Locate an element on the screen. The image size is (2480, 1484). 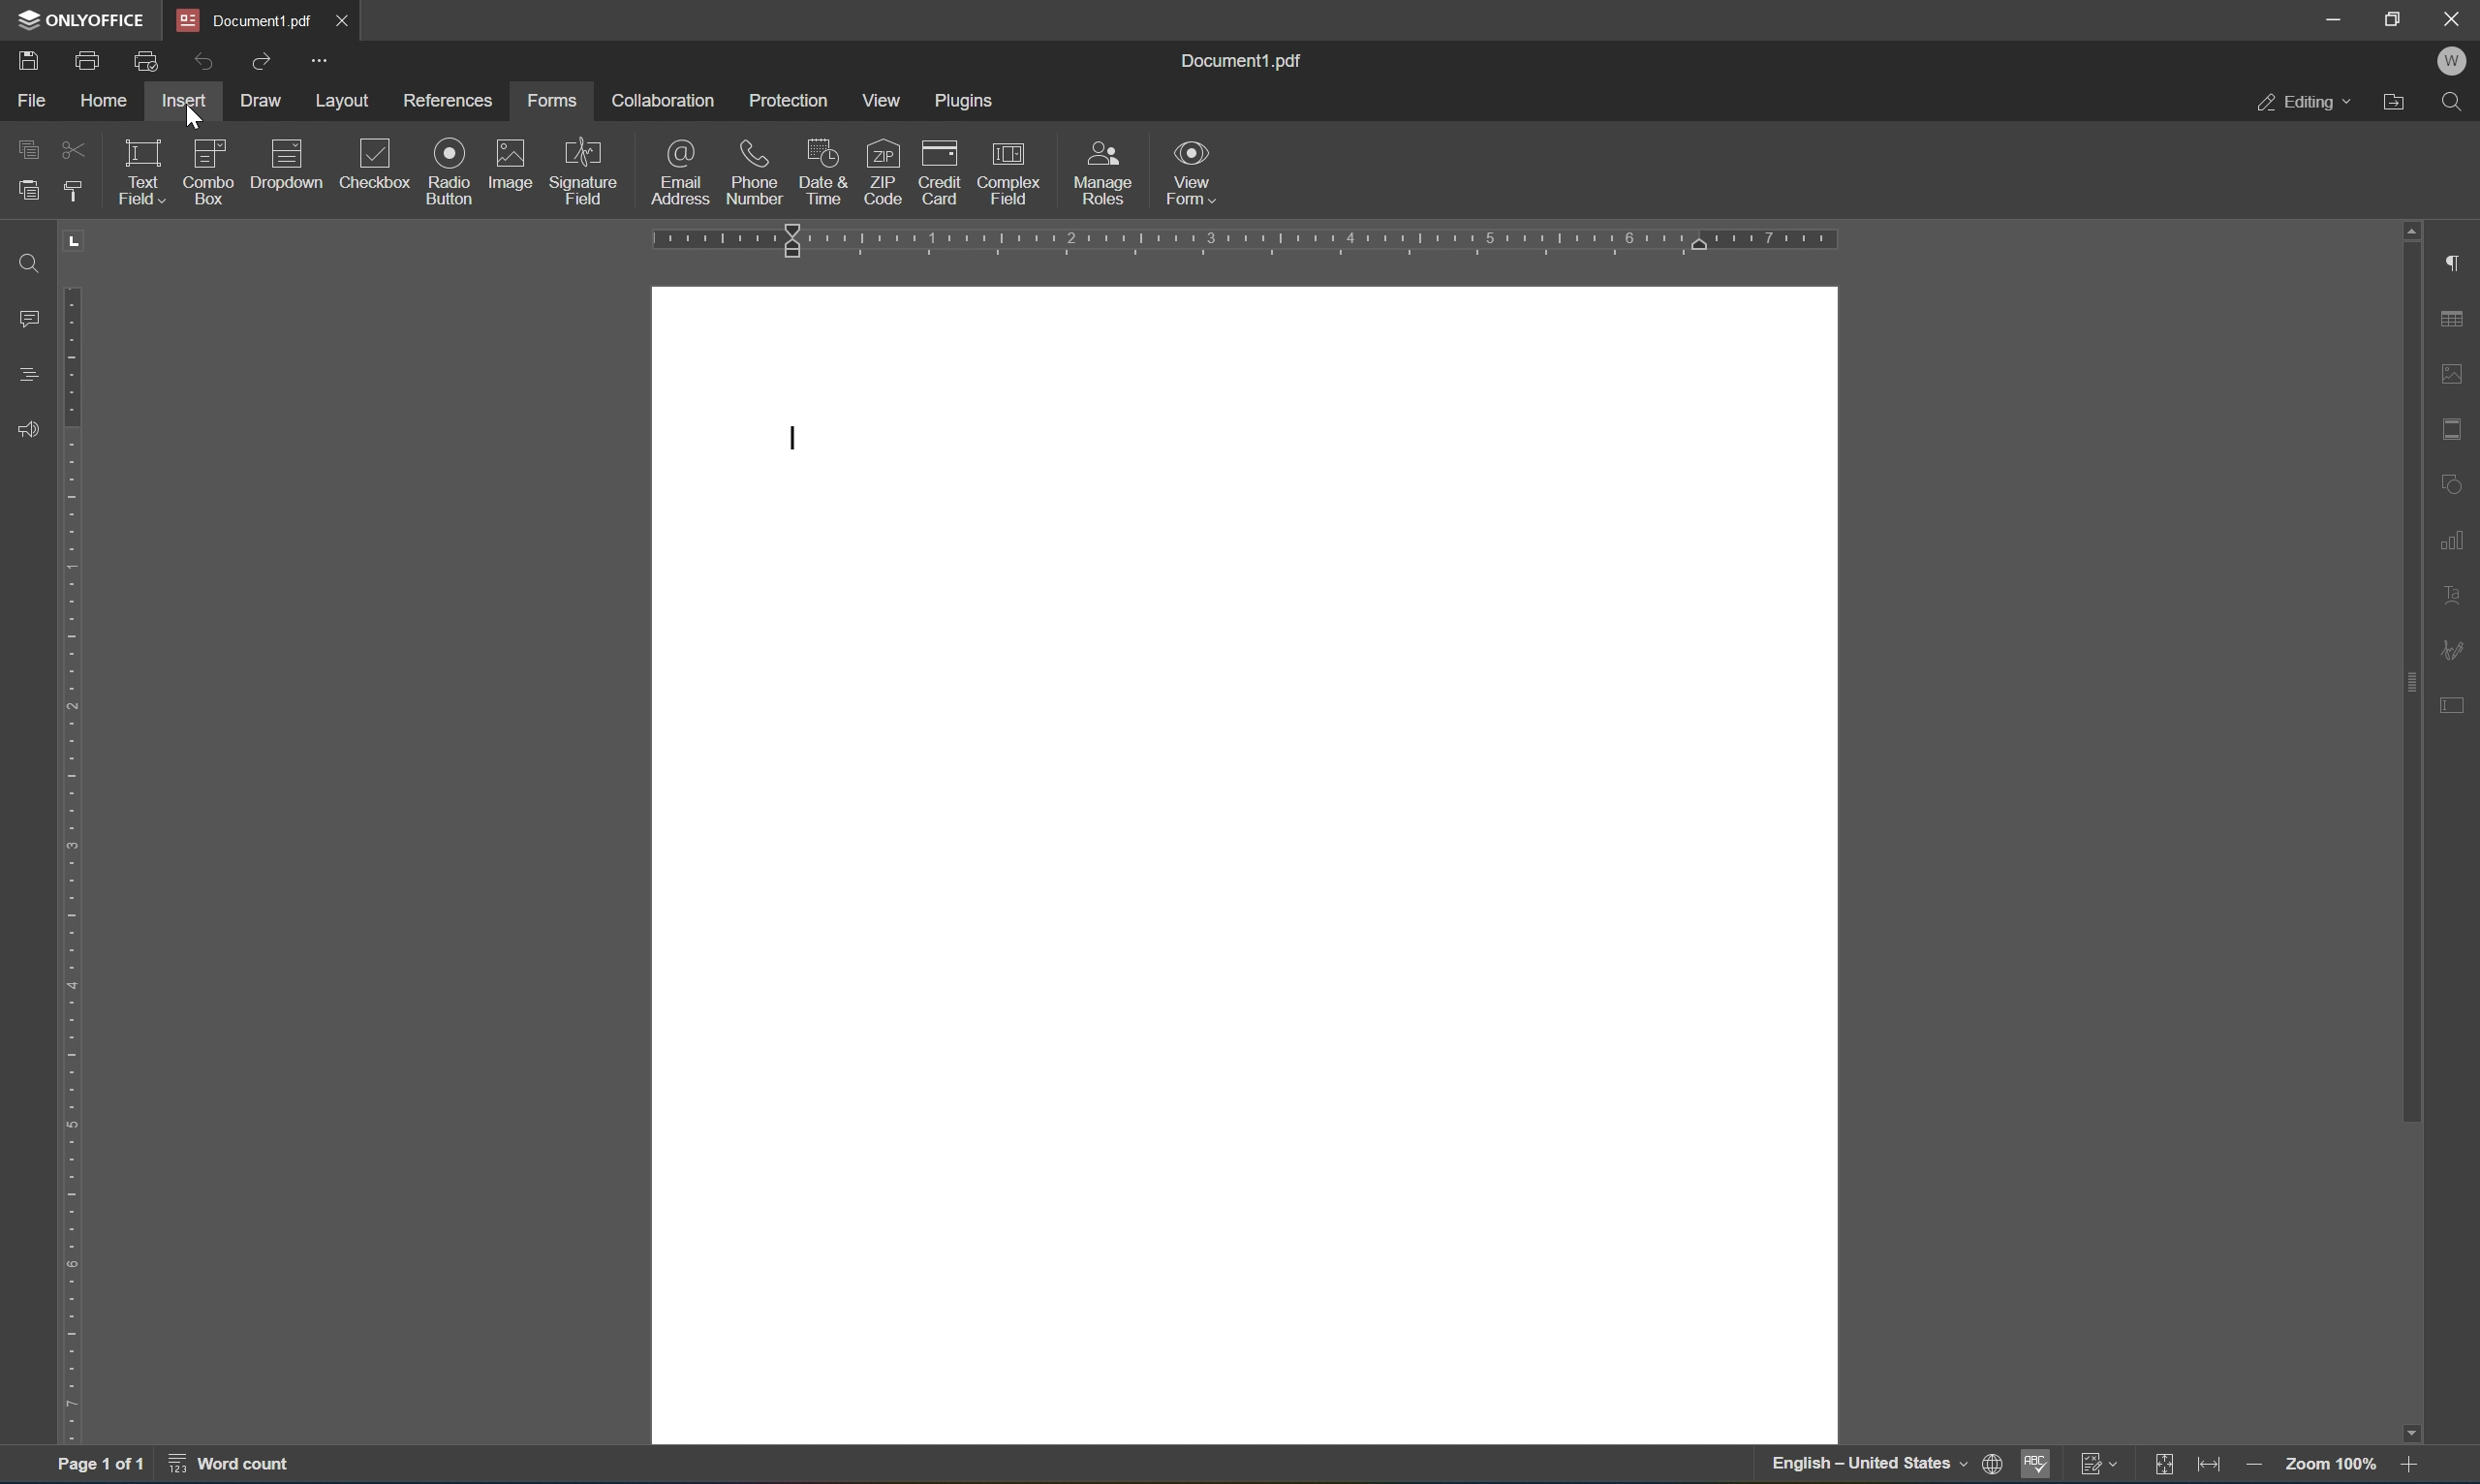
image settings is located at coordinates (2454, 369).